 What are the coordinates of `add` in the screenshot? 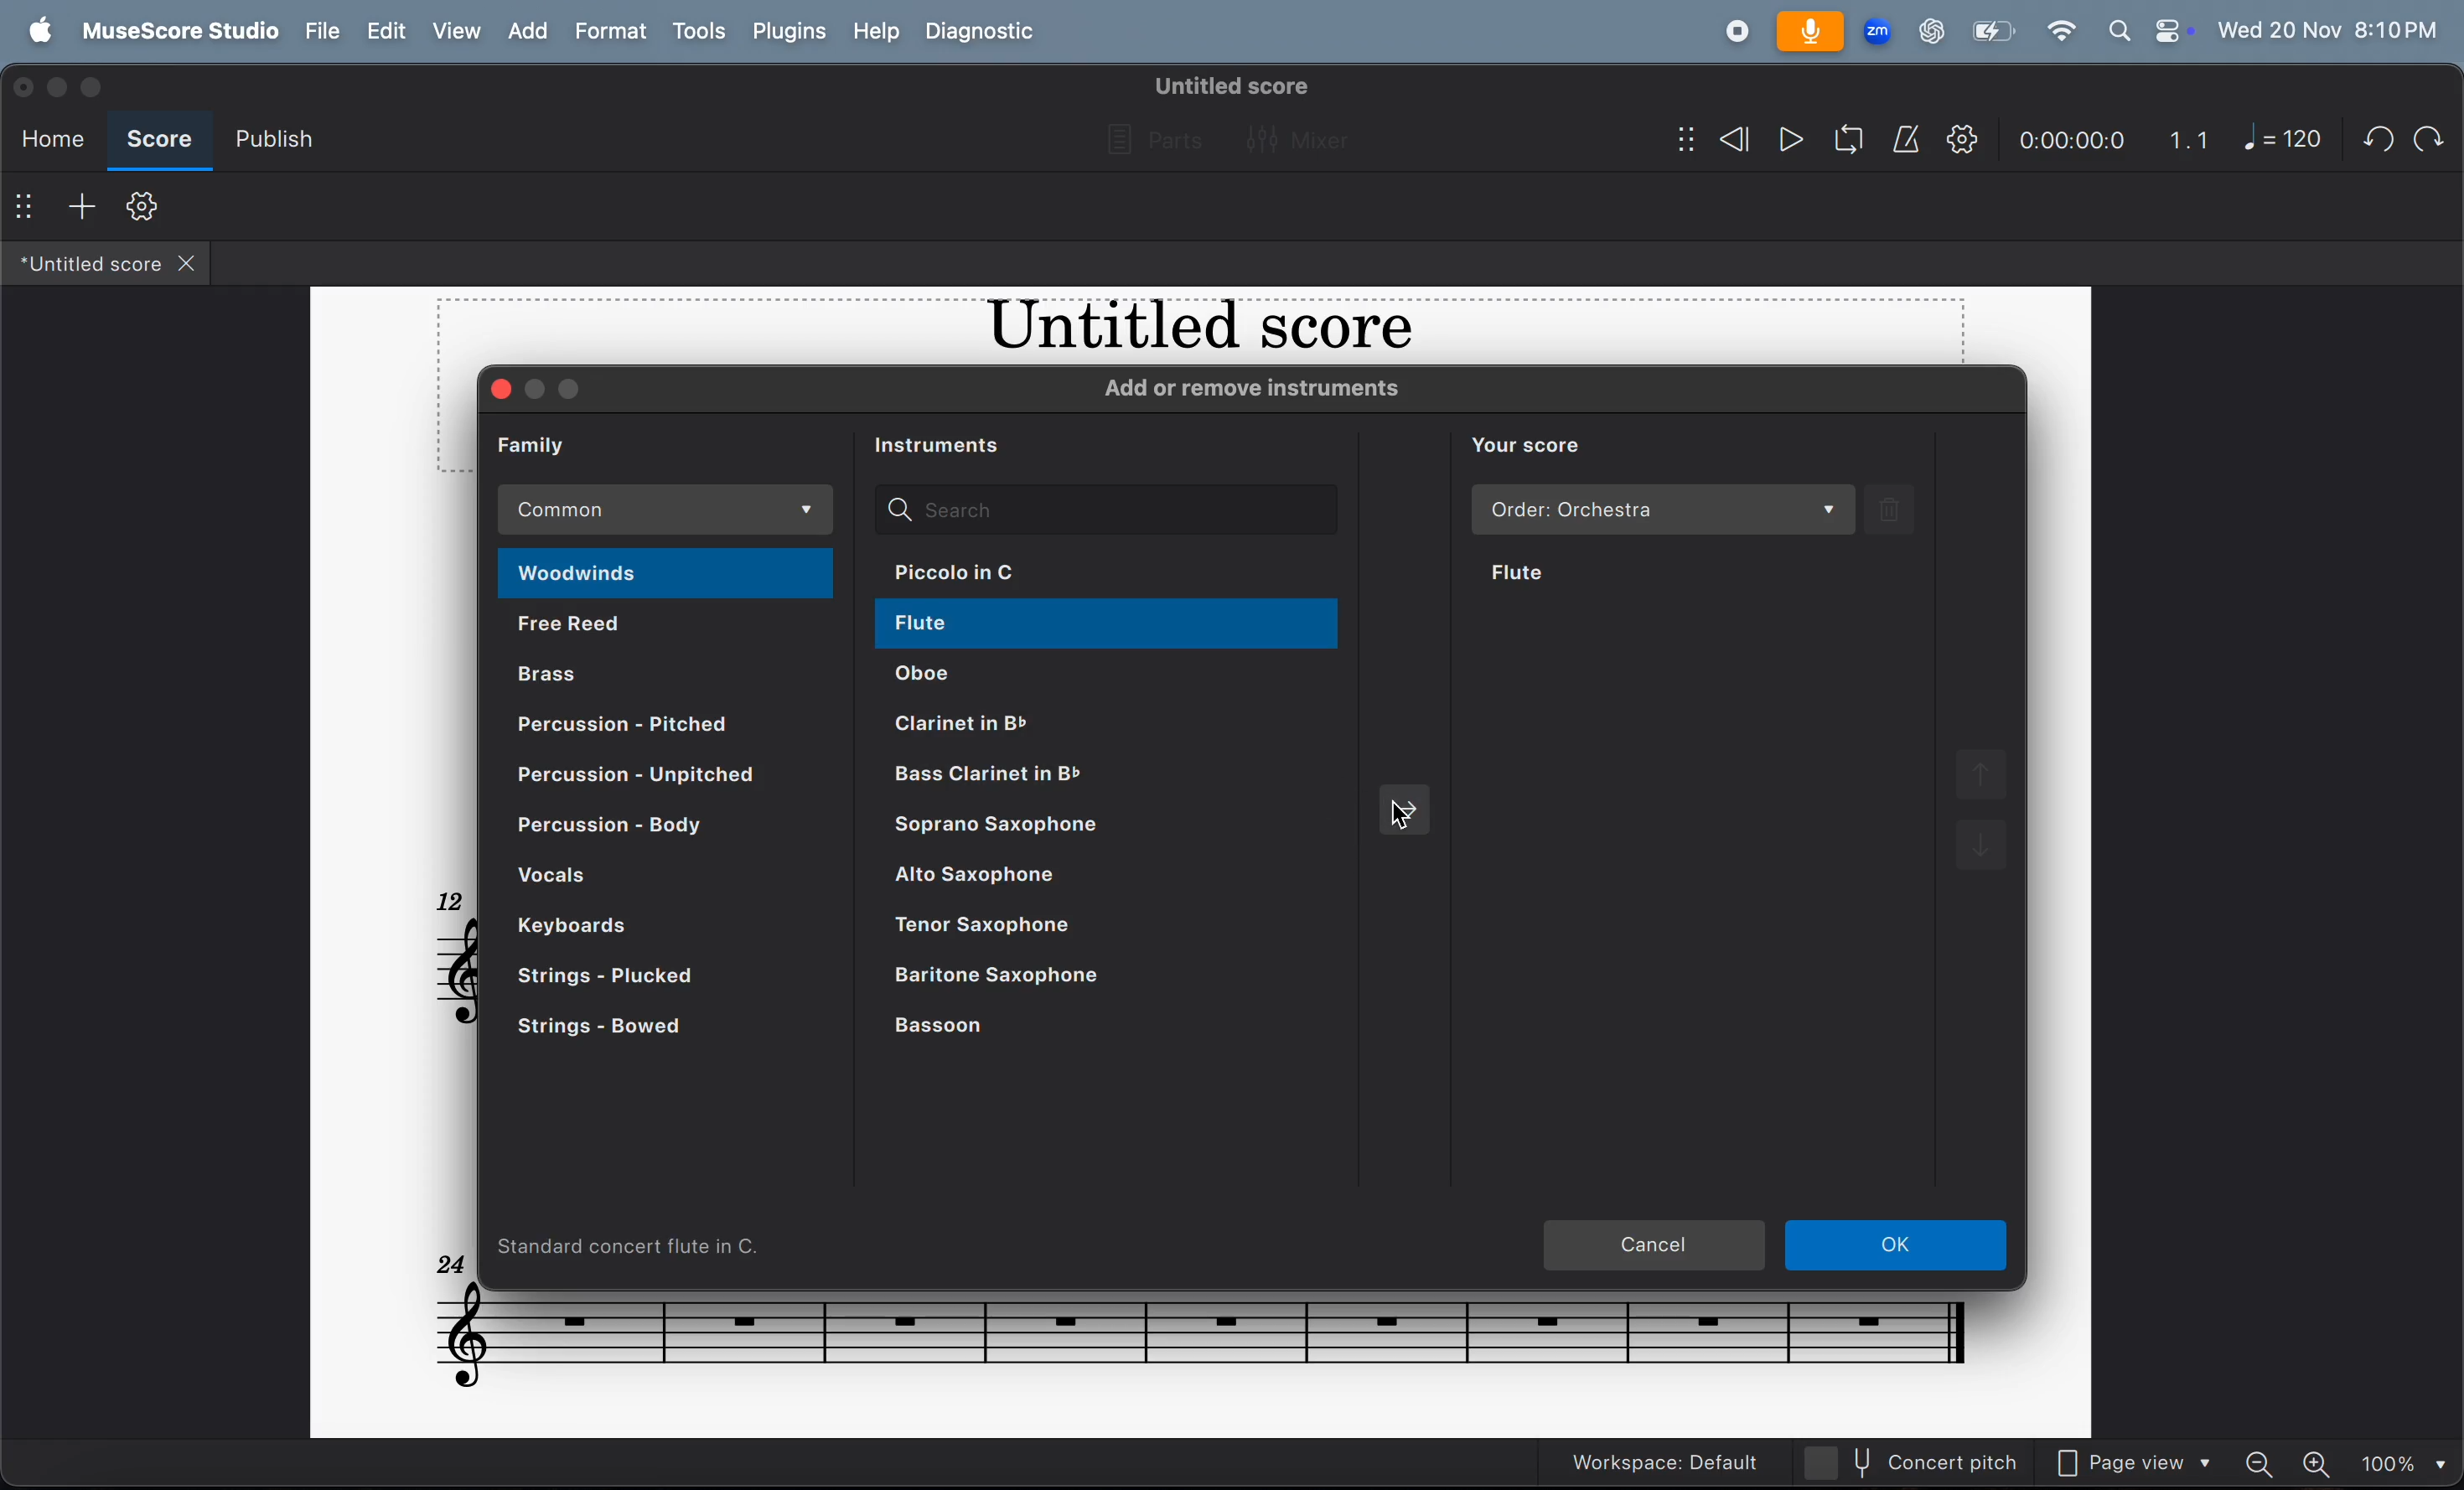 It's located at (526, 32).